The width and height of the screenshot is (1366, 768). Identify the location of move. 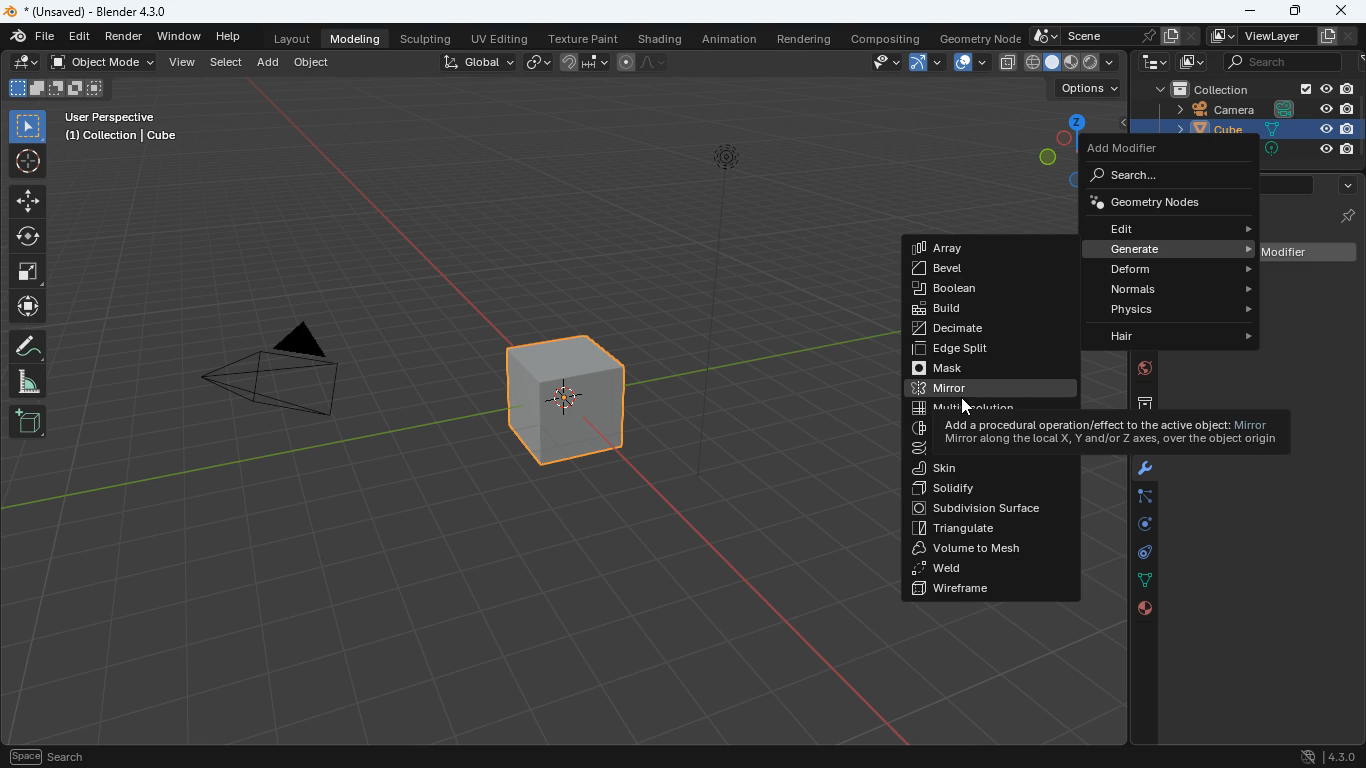
(23, 202).